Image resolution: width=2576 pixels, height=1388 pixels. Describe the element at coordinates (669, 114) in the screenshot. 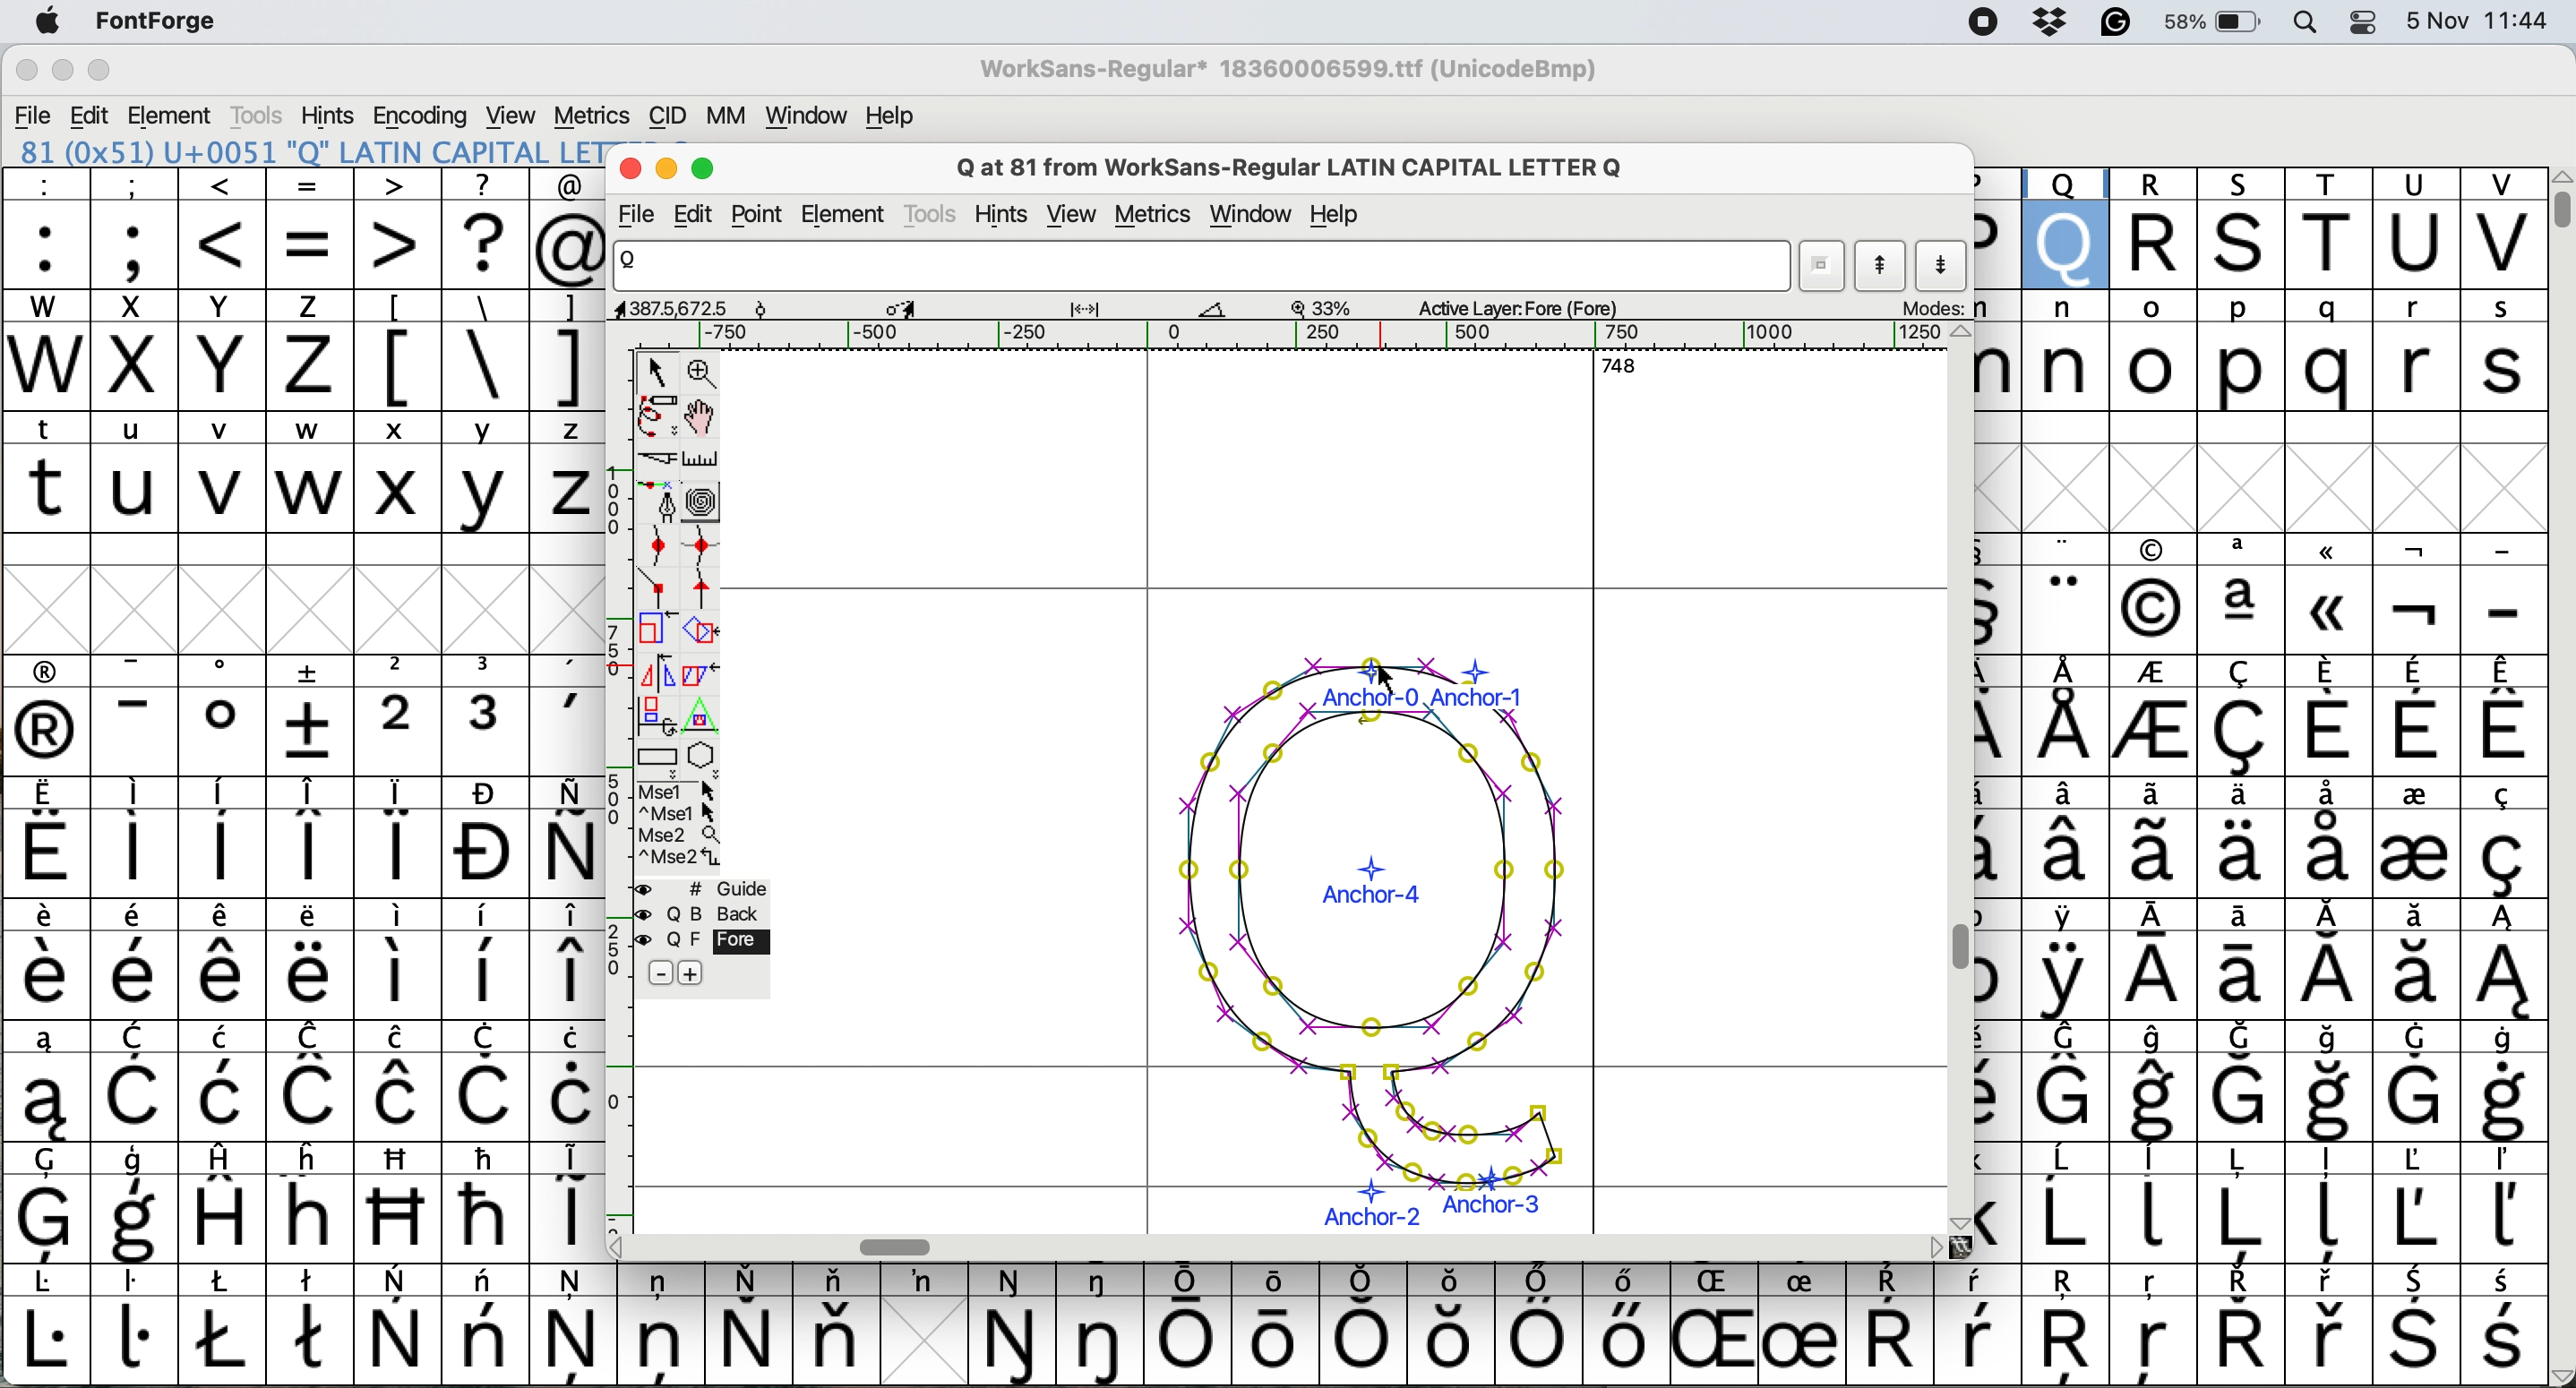

I see `cid` at that location.